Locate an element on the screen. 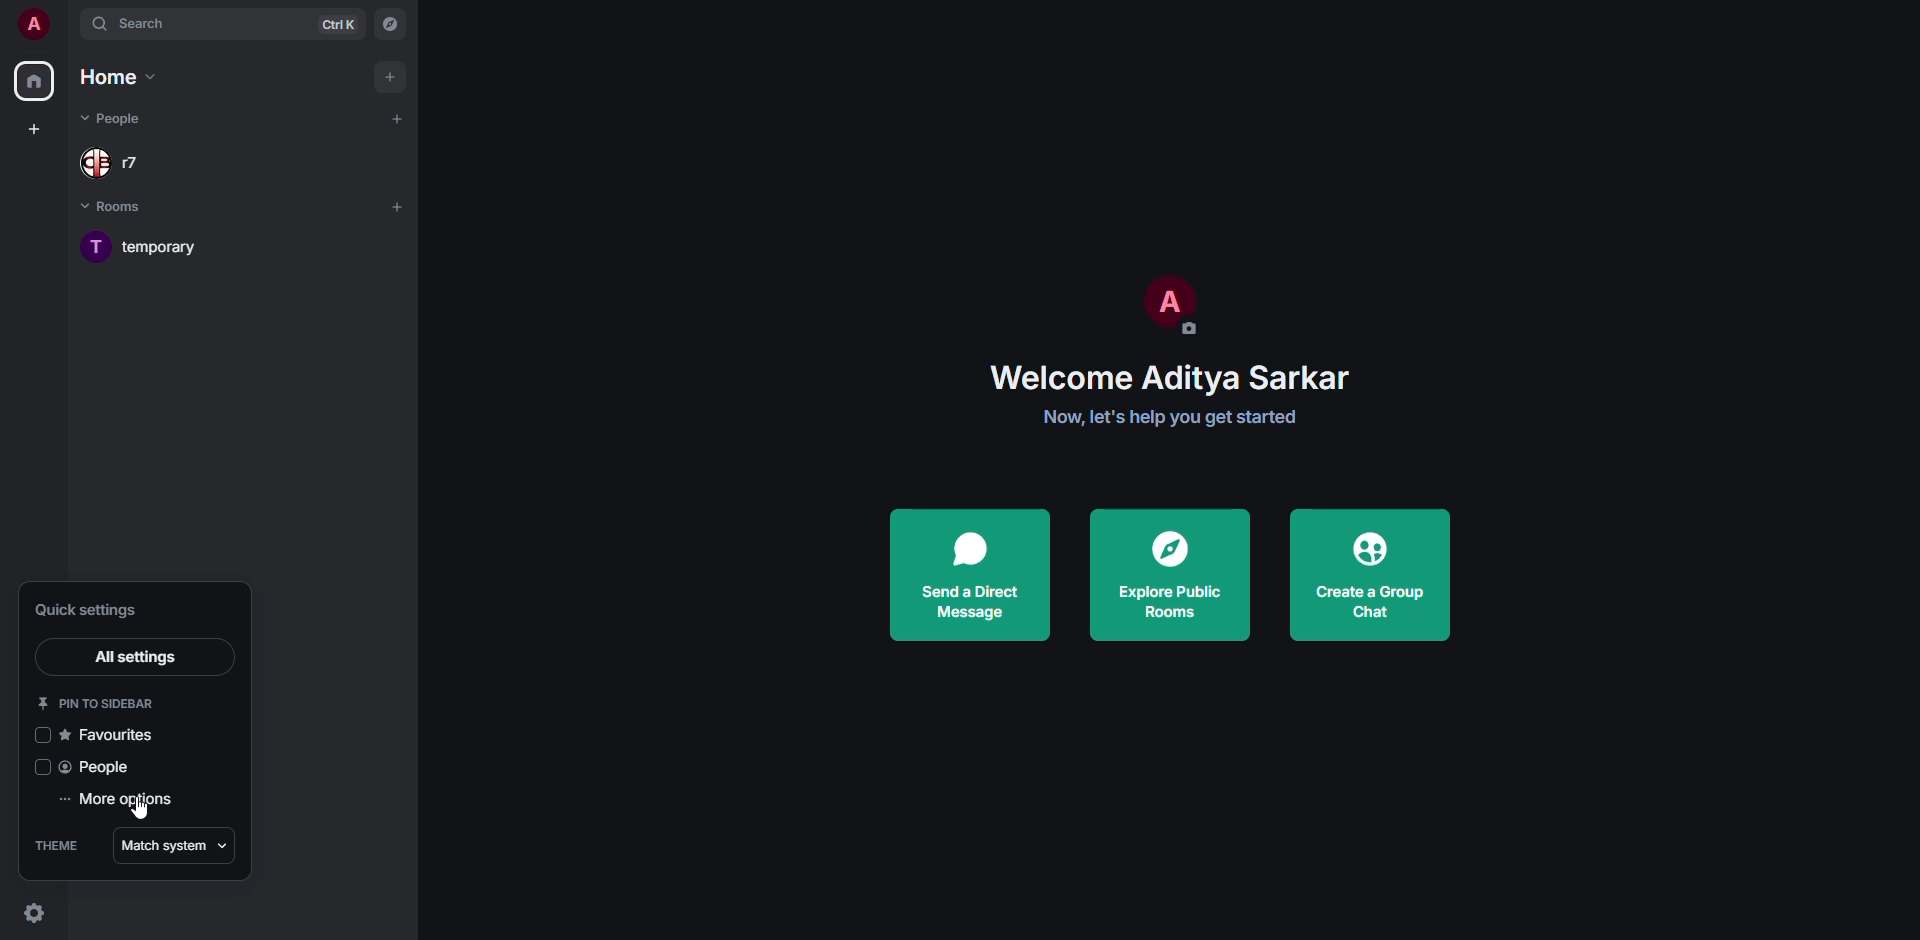 This screenshot has height=940, width=1920. create a group chat is located at coordinates (1371, 575).